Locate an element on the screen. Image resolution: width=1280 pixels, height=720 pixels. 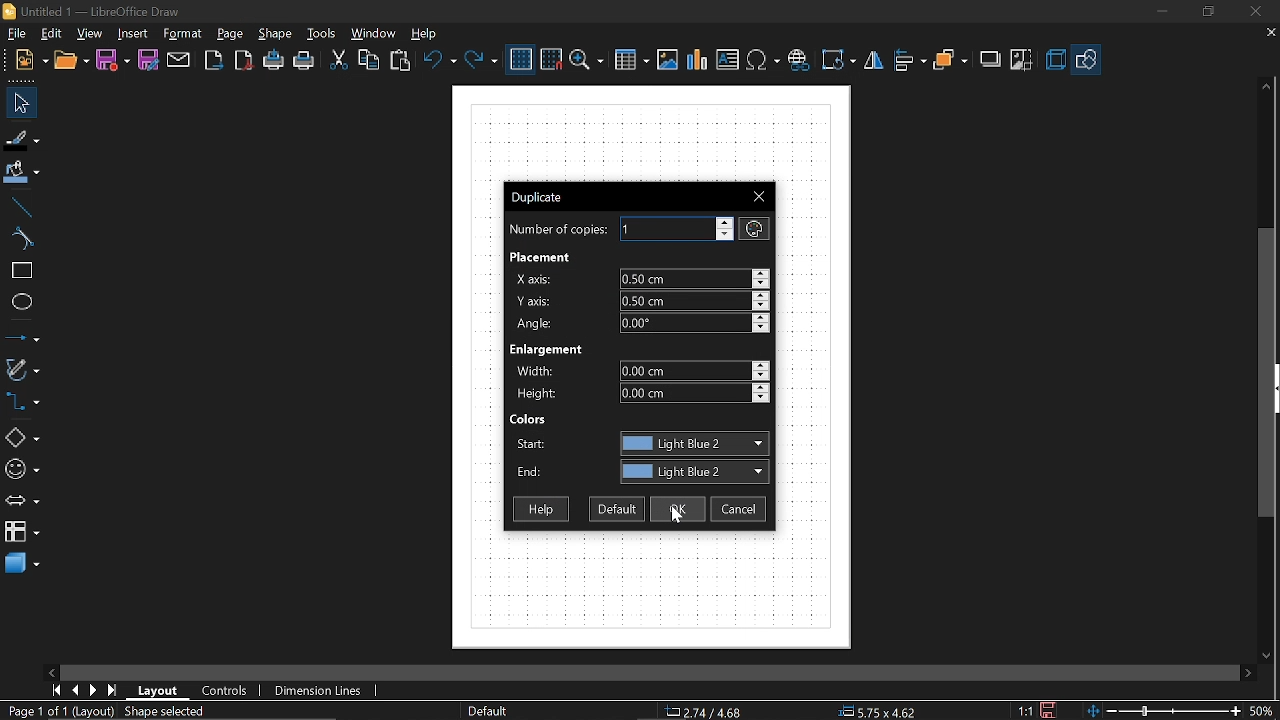
Shape is located at coordinates (274, 34).